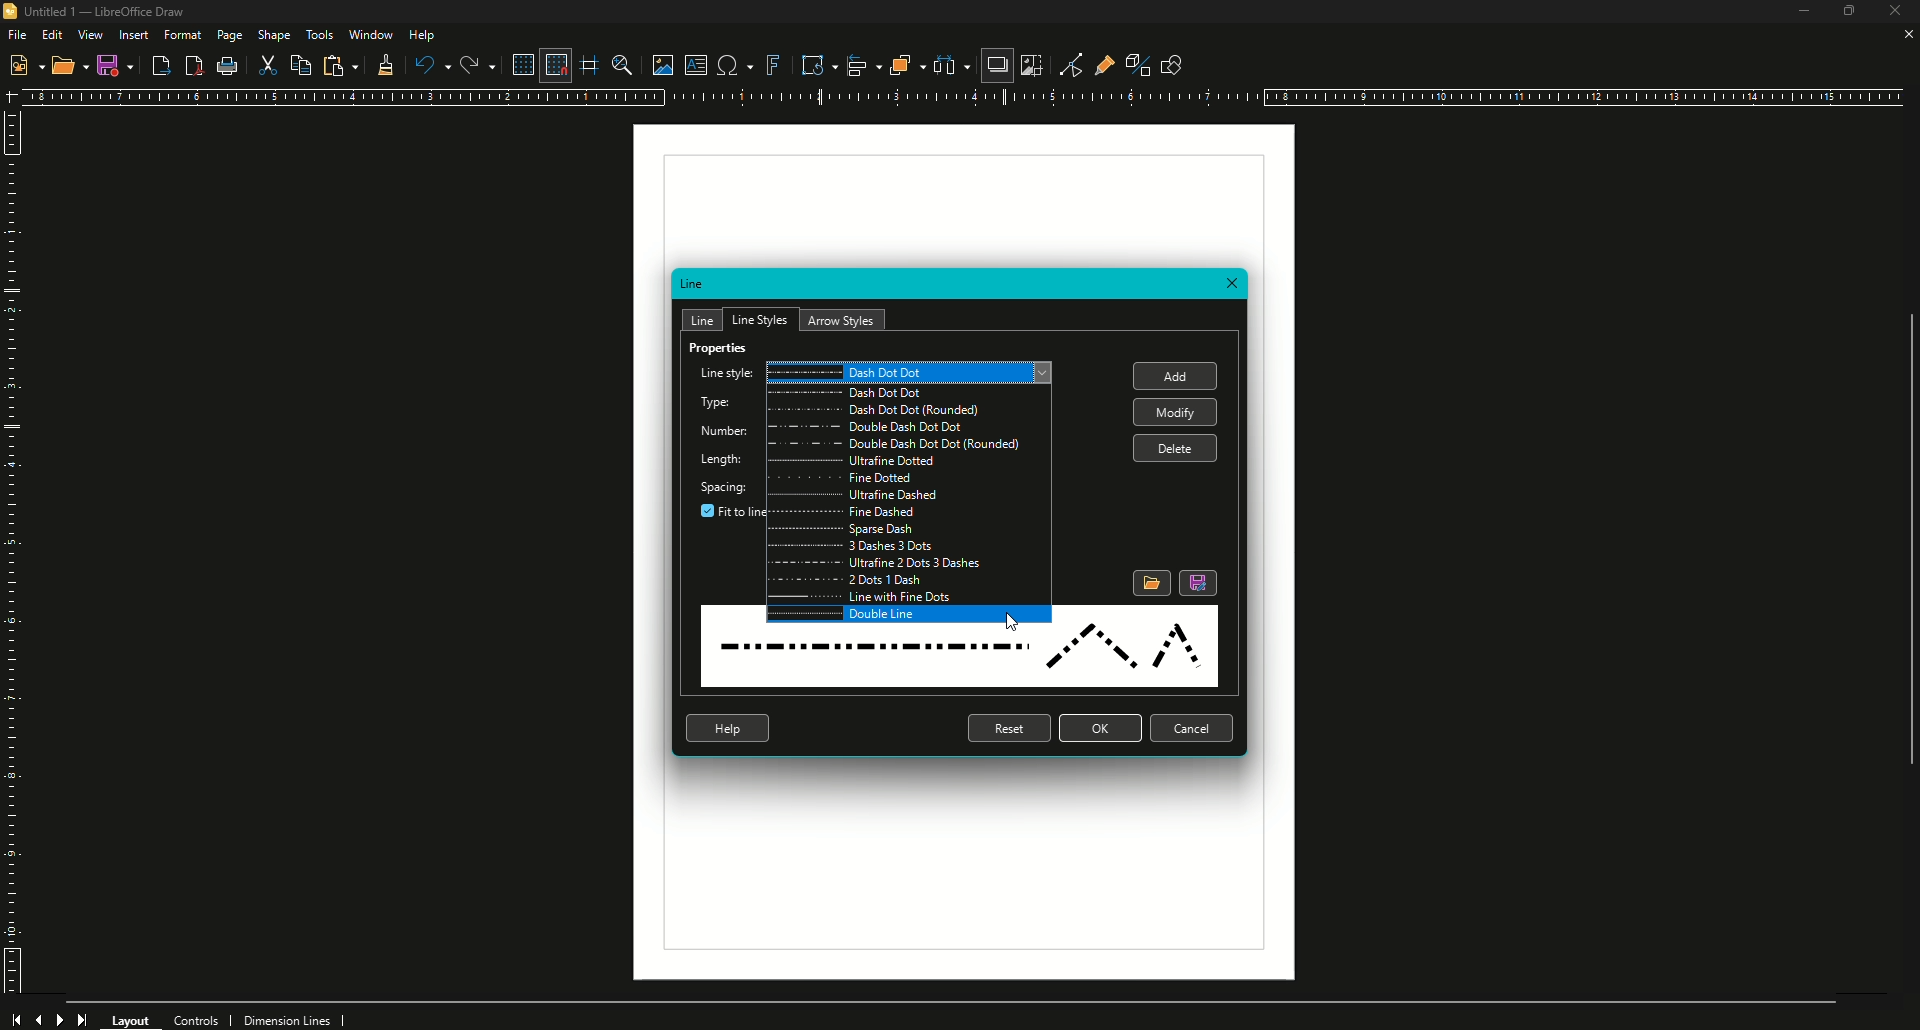 The width and height of the screenshot is (1920, 1030). Describe the element at coordinates (1150, 582) in the screenshot. I see `Load Line Style` at that location.